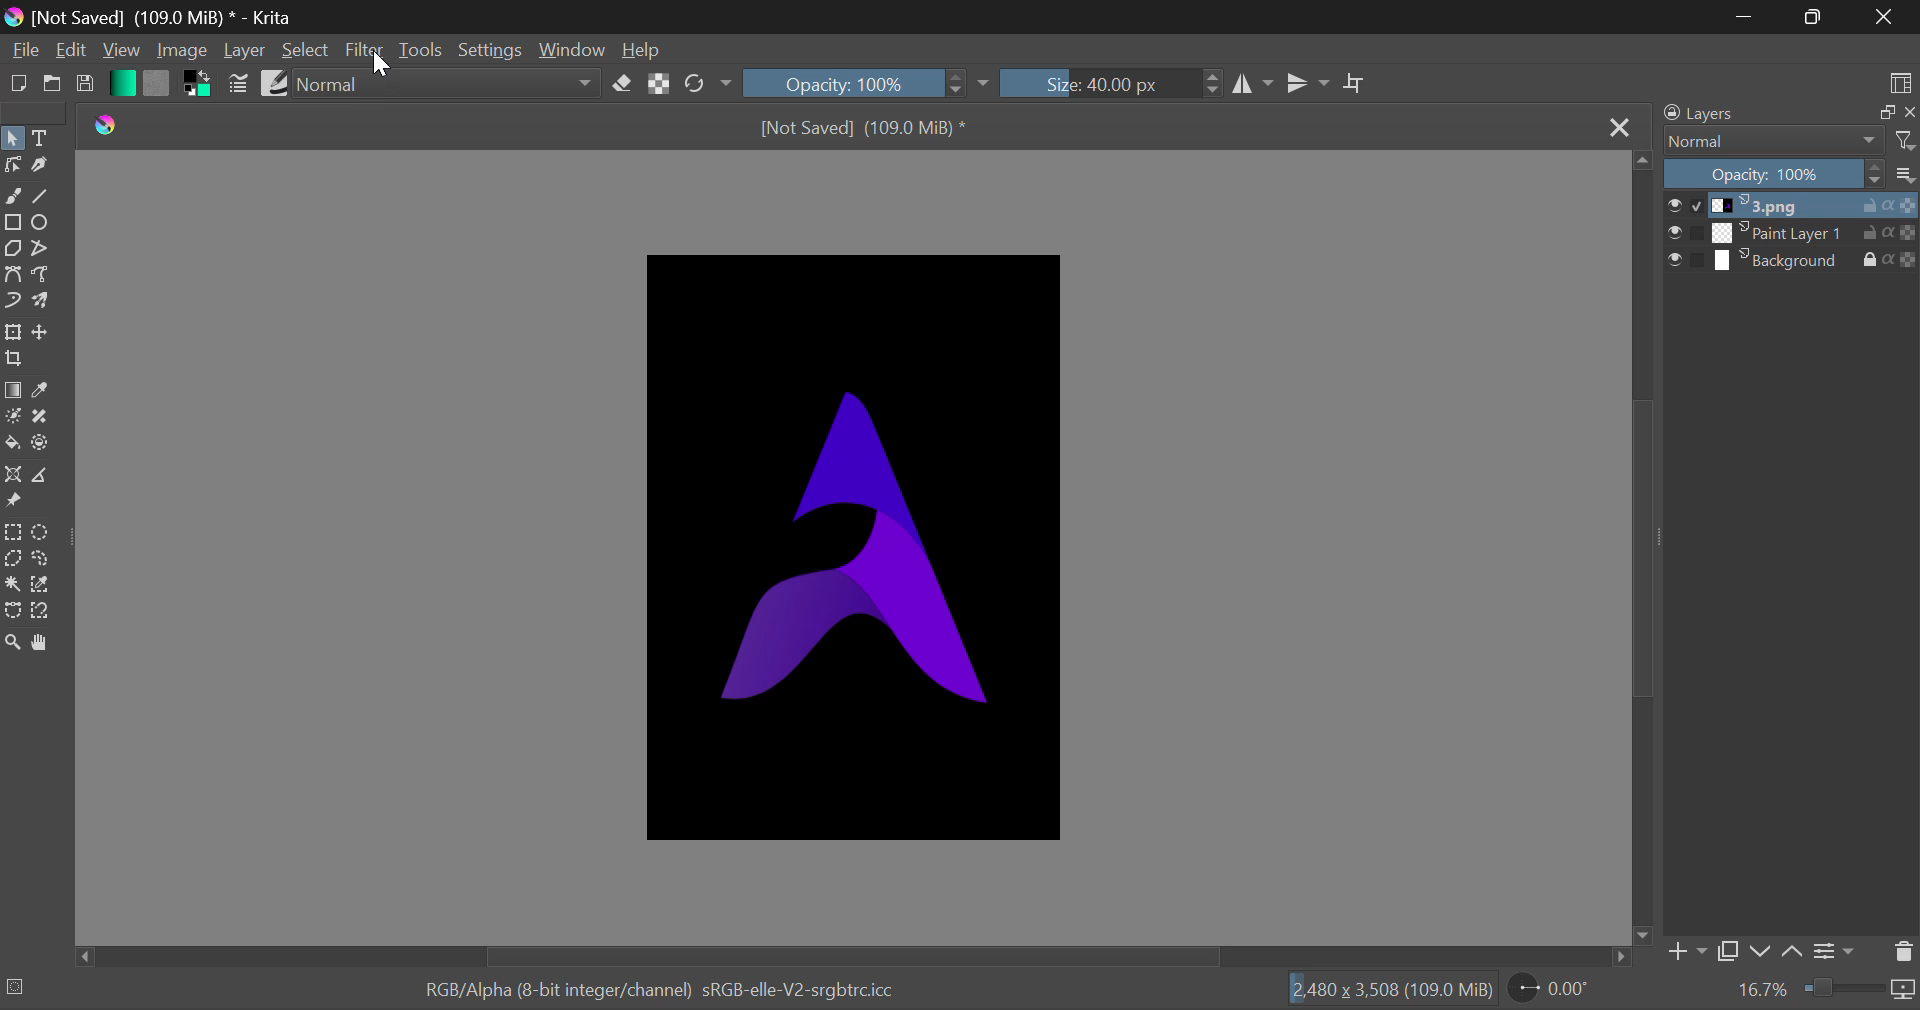  Describe the element at coordinates (12, 610) in the screenshot. I see `Bezier Curve Selection Tool` at that location.